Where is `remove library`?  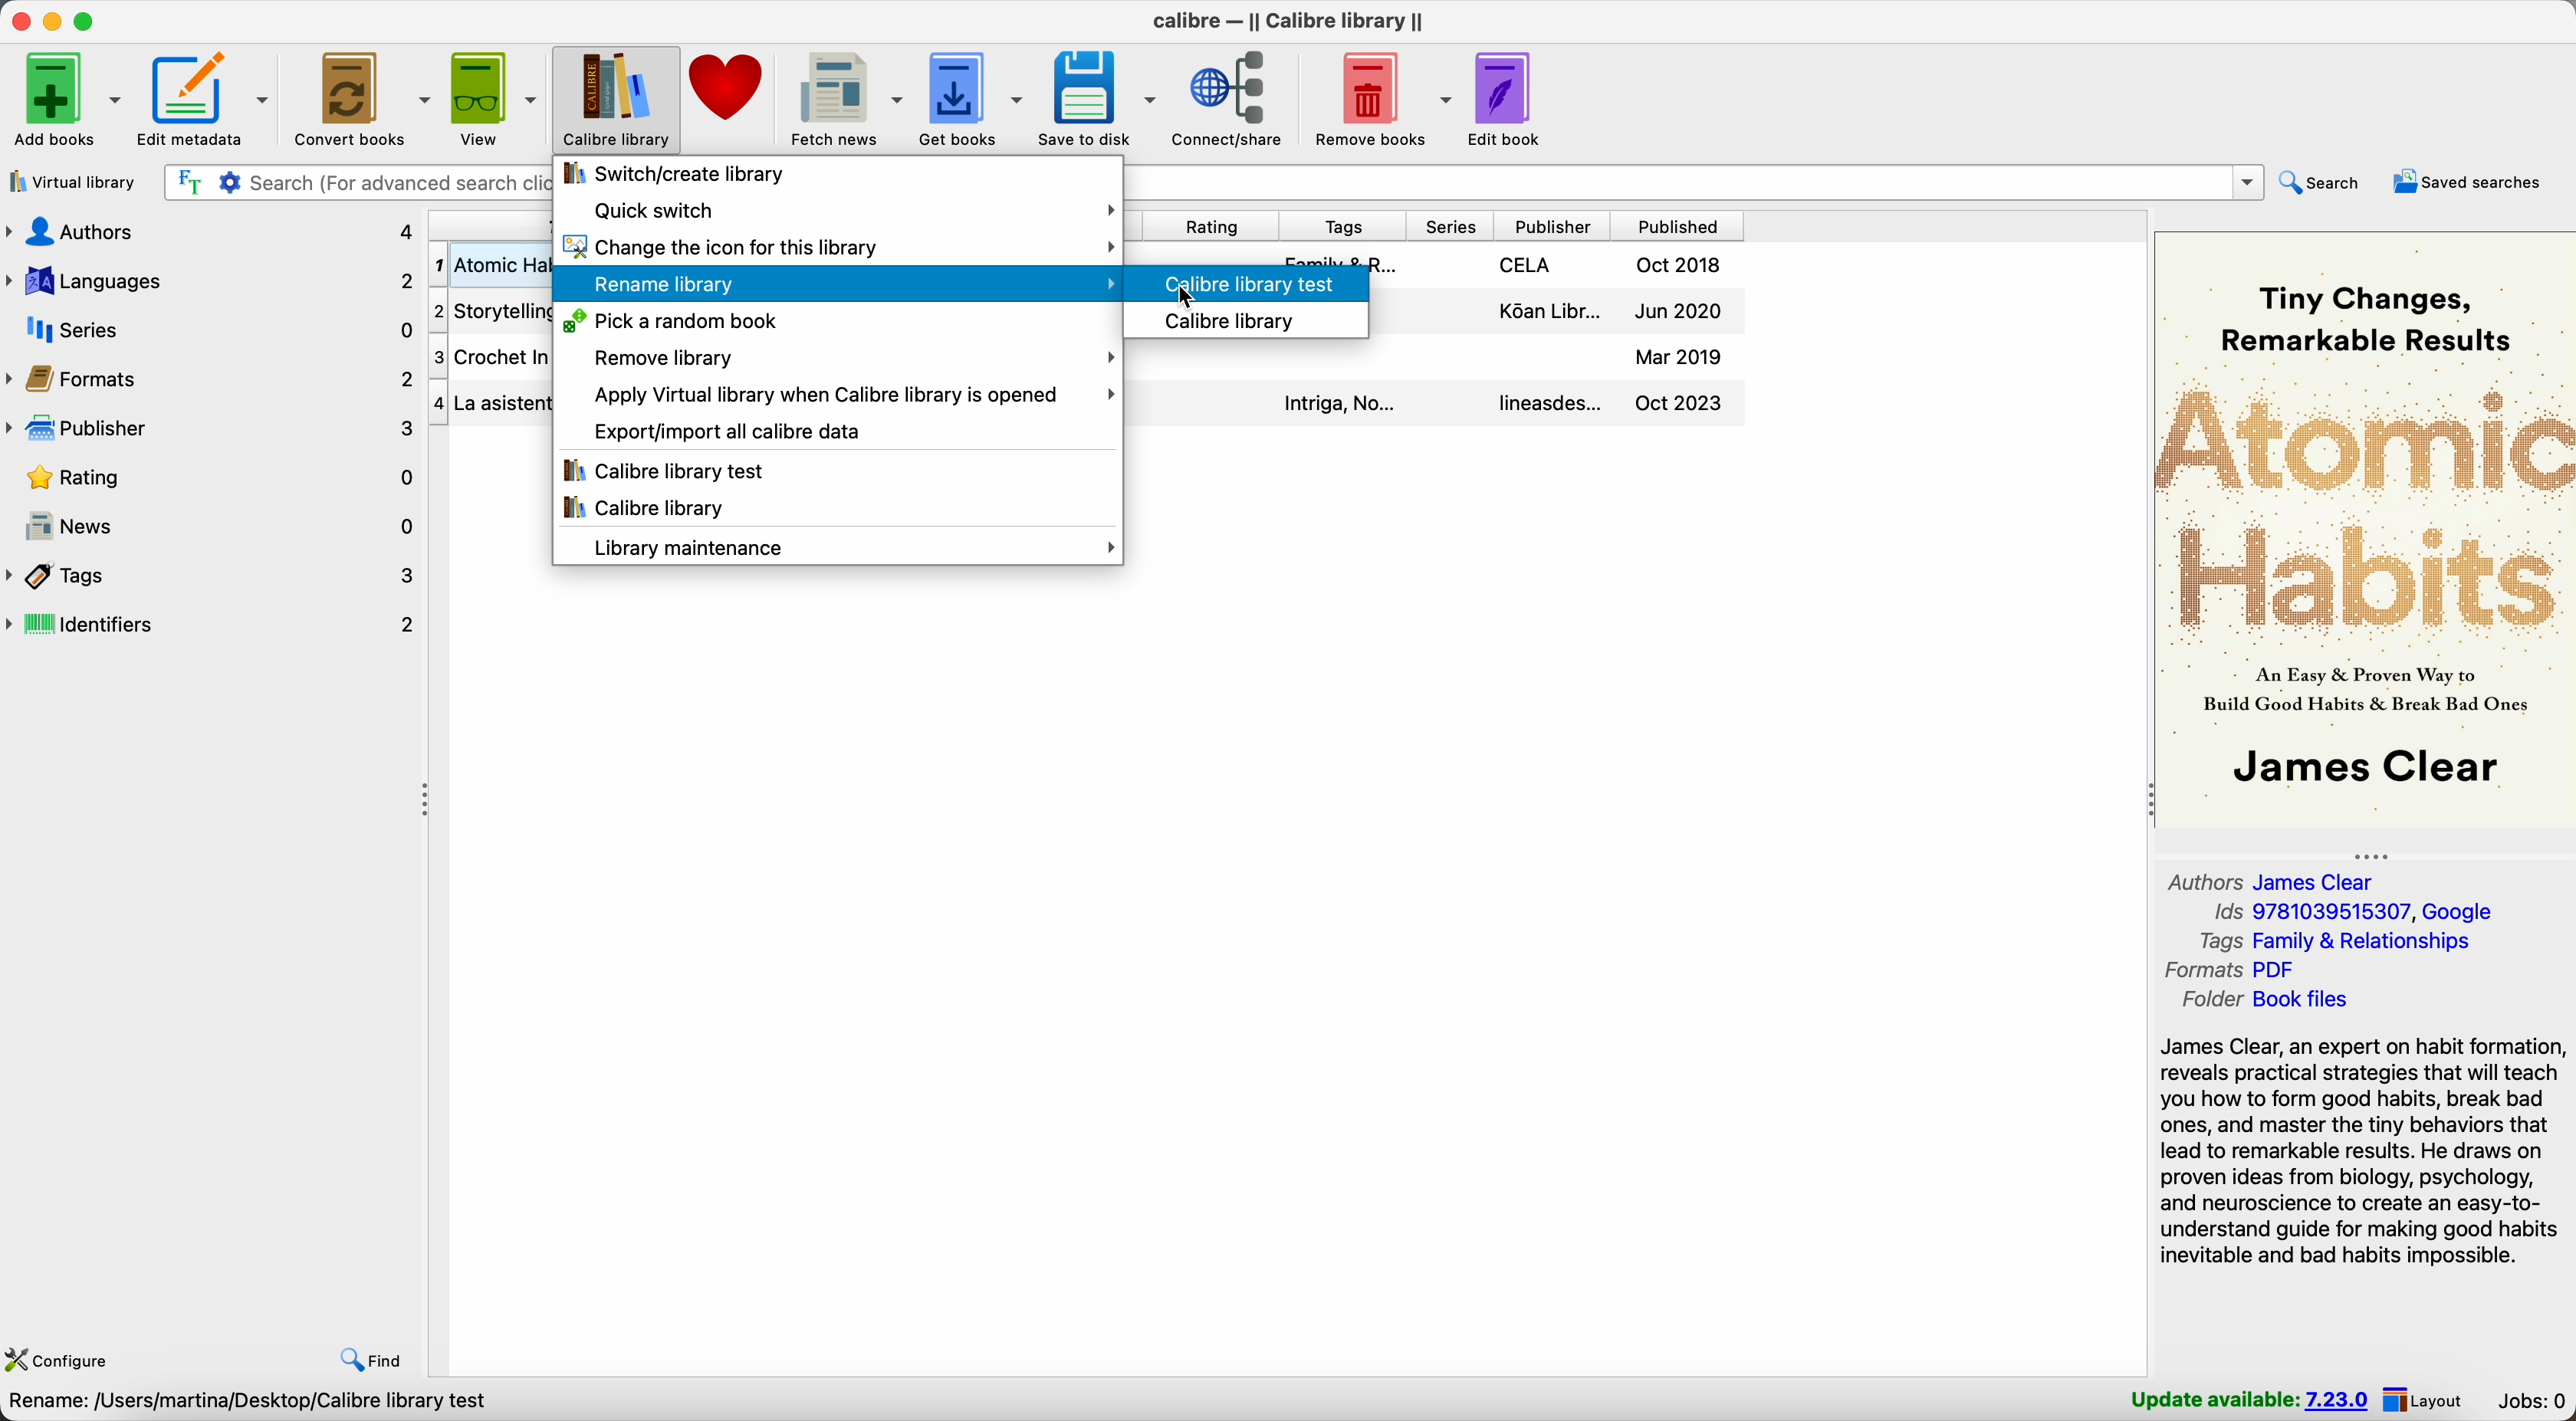 remove library is located at coordinates (848, 356).